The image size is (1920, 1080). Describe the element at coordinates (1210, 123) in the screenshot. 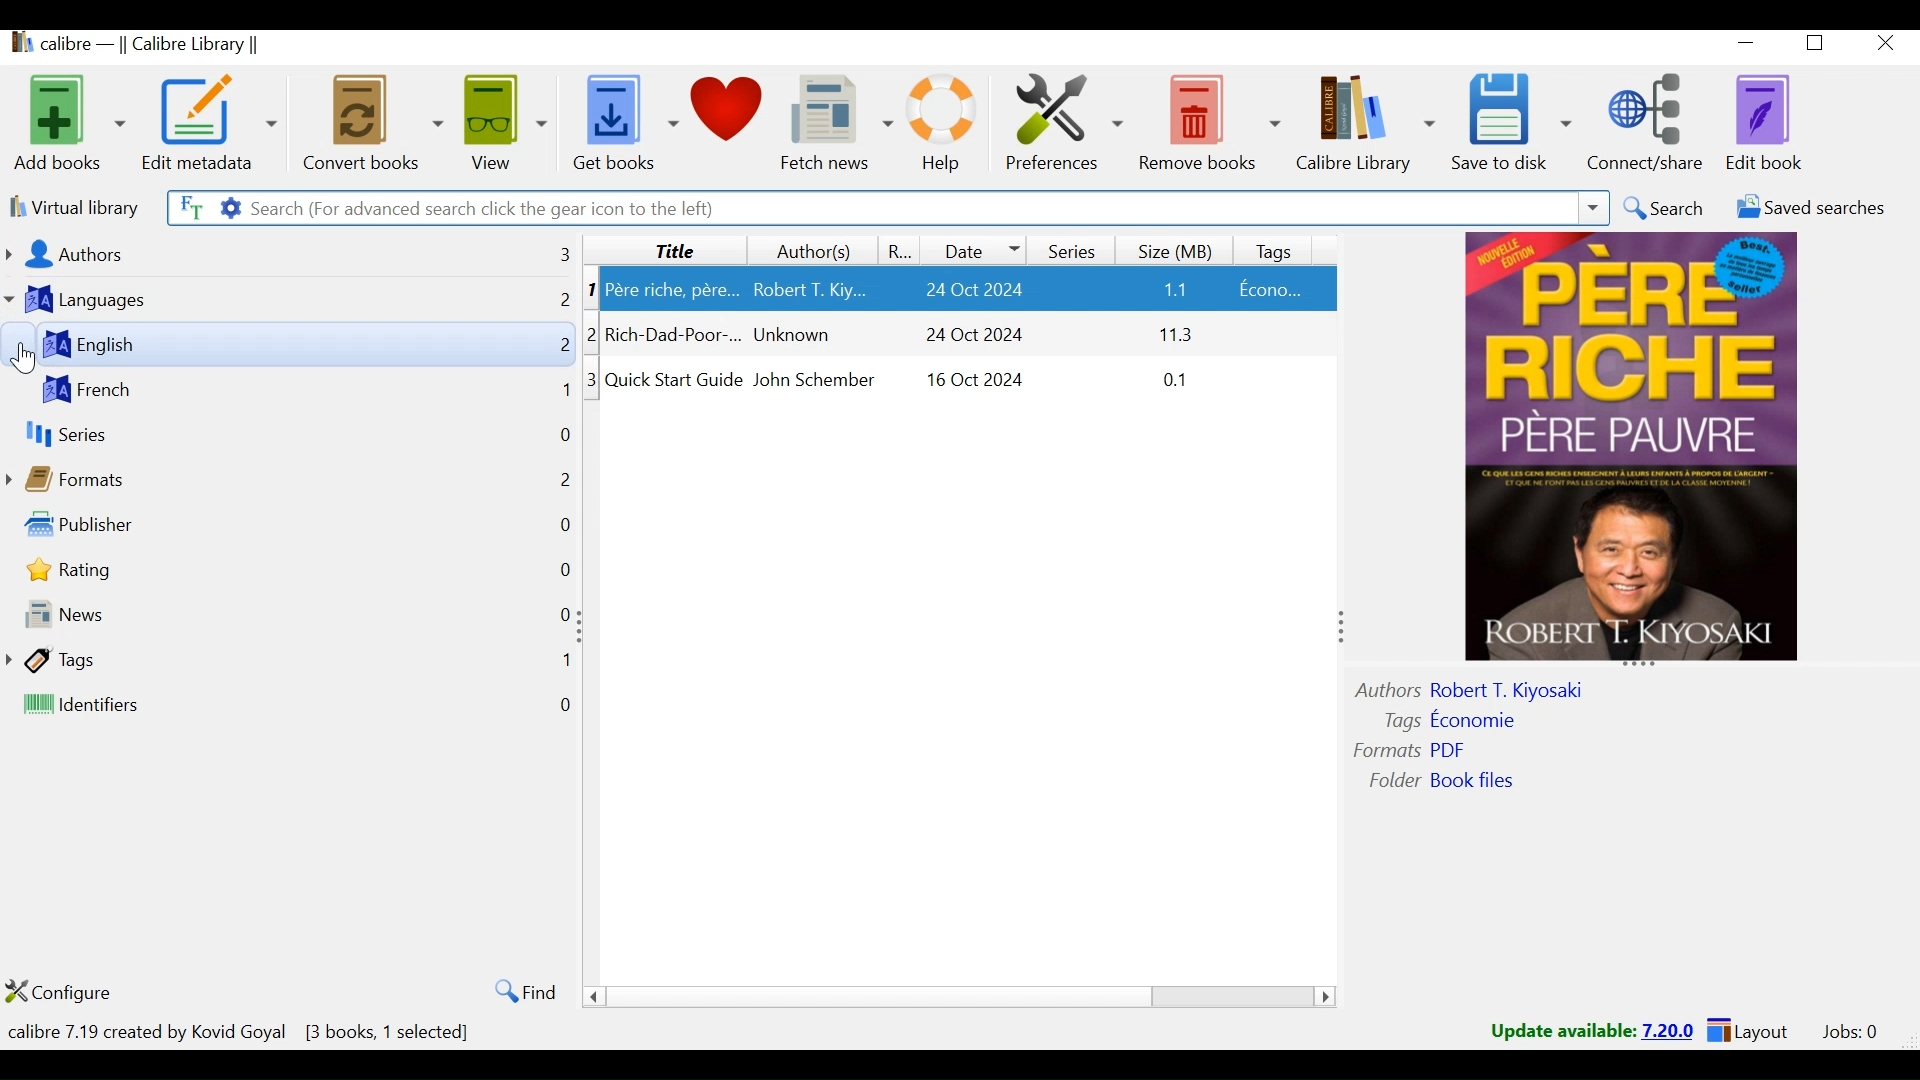

I see `Remove books` at that location.